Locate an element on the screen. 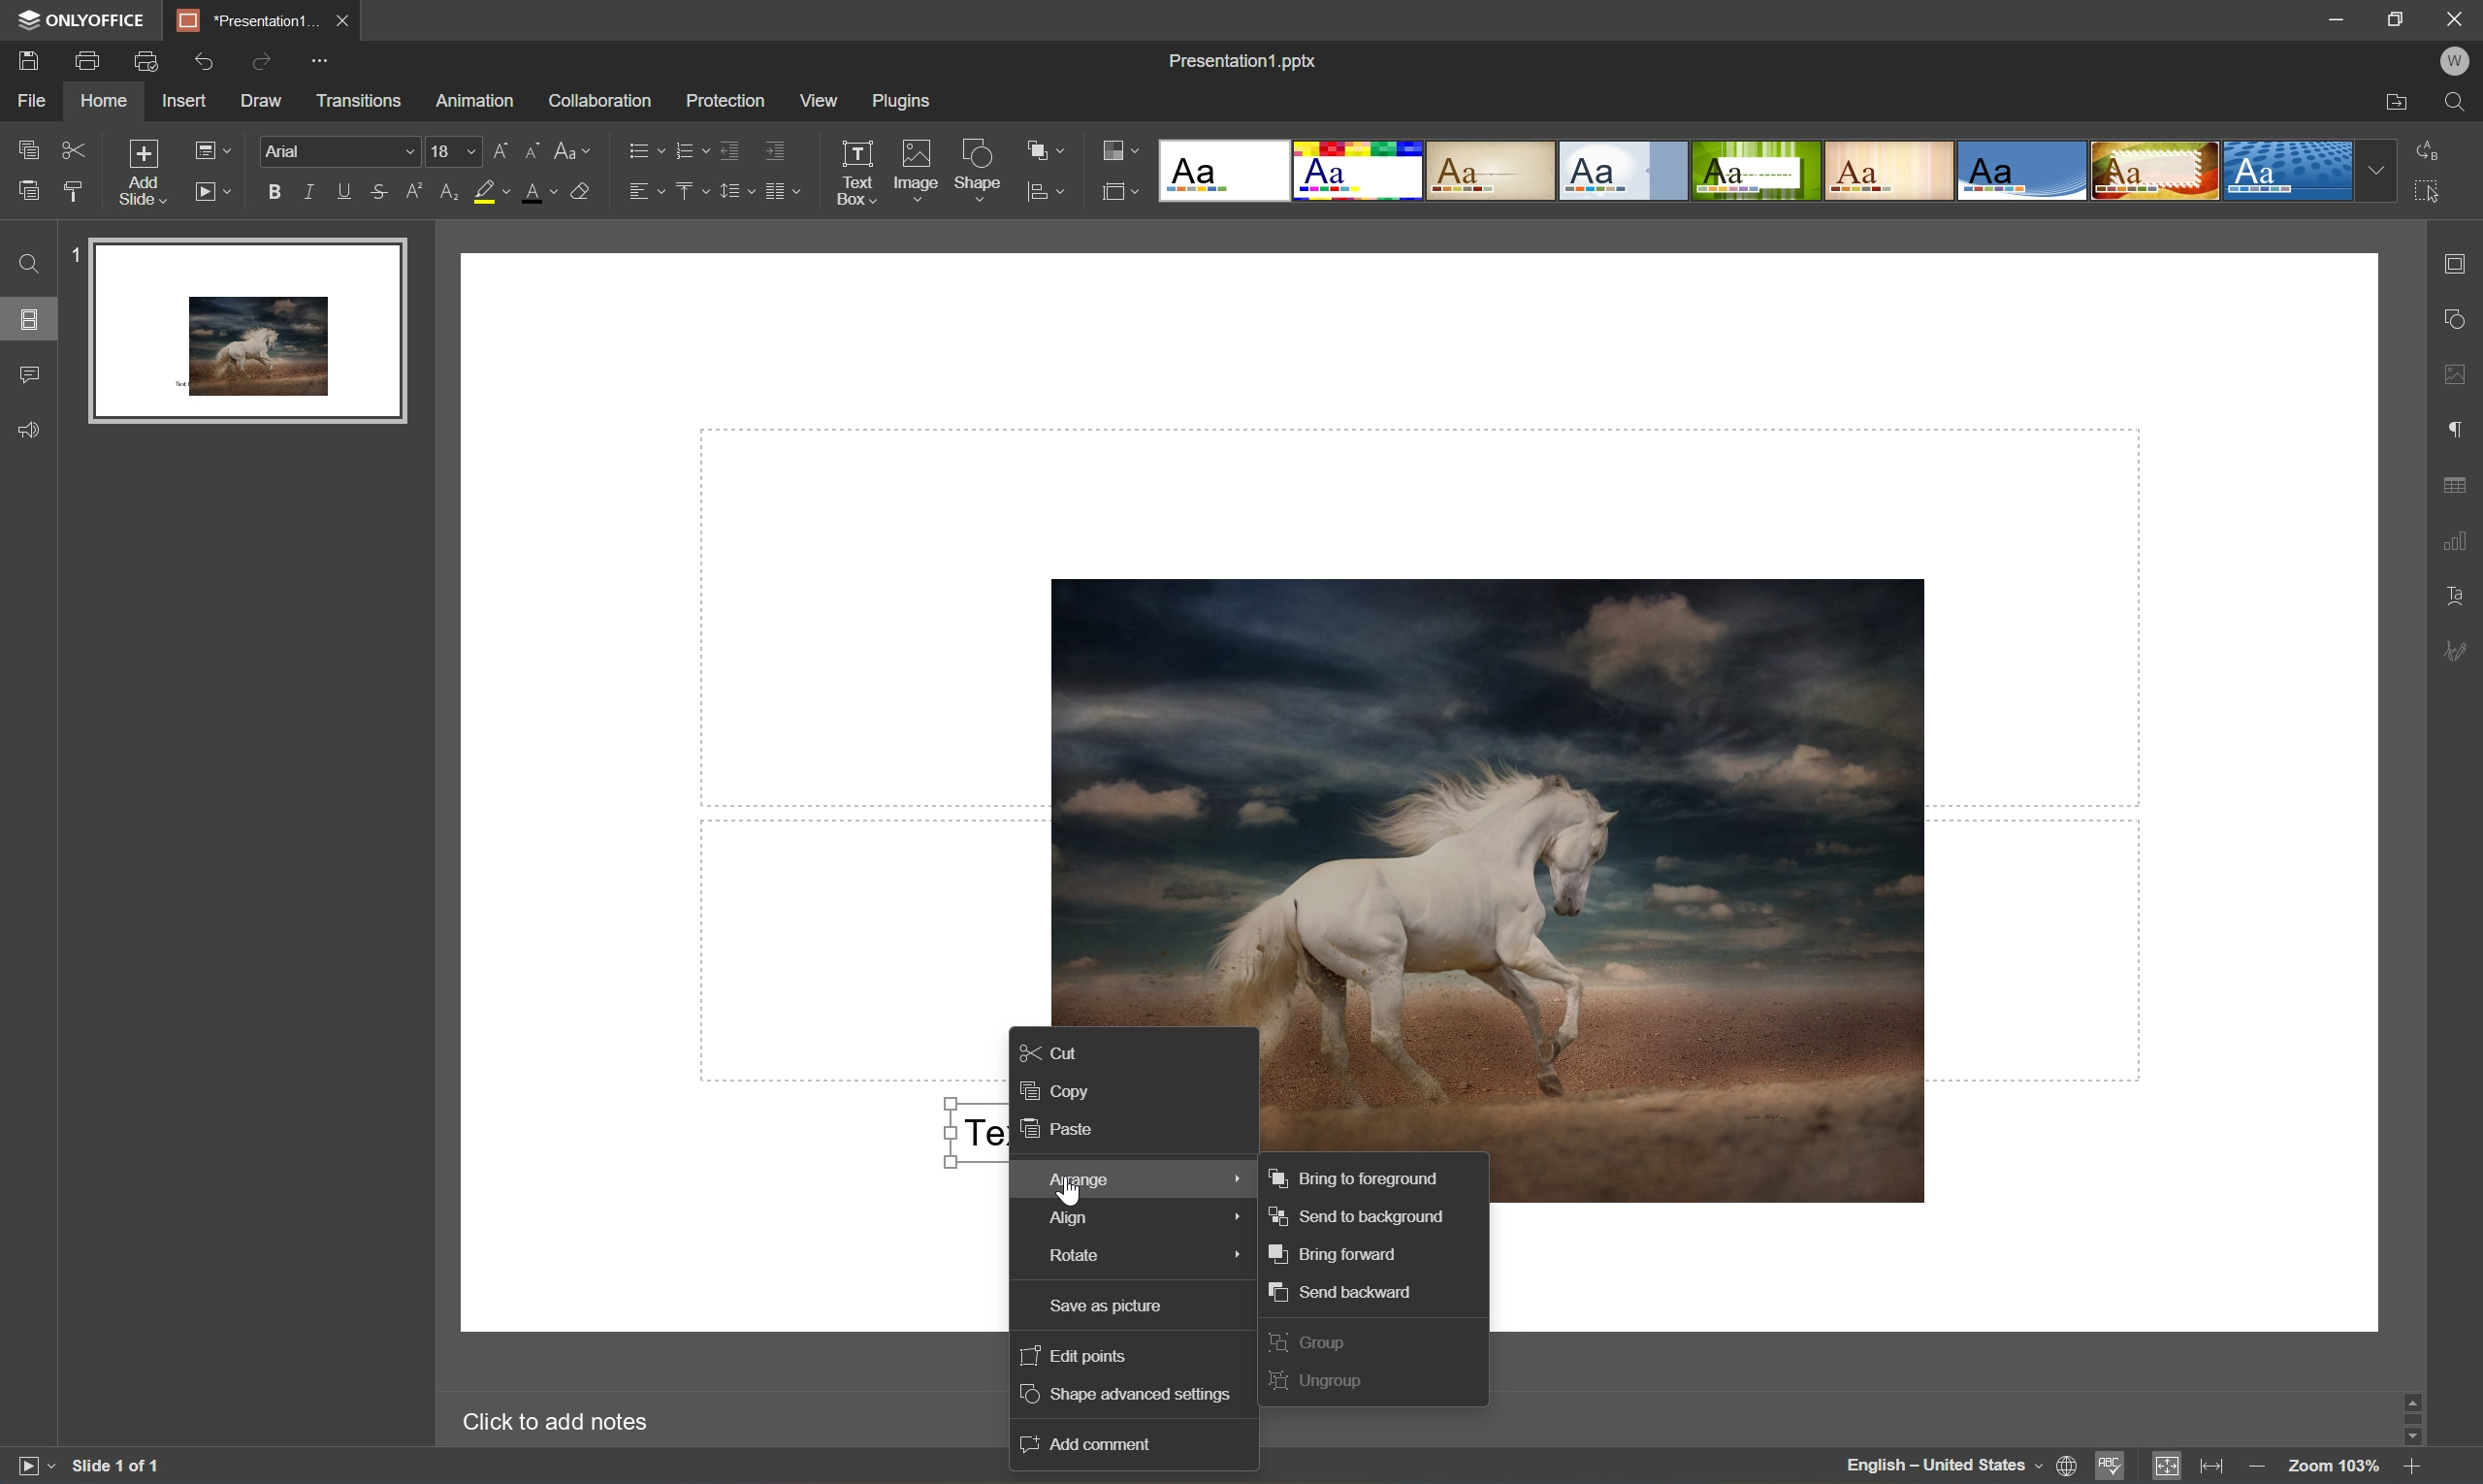  Print file is located at coordinates (89, 57).